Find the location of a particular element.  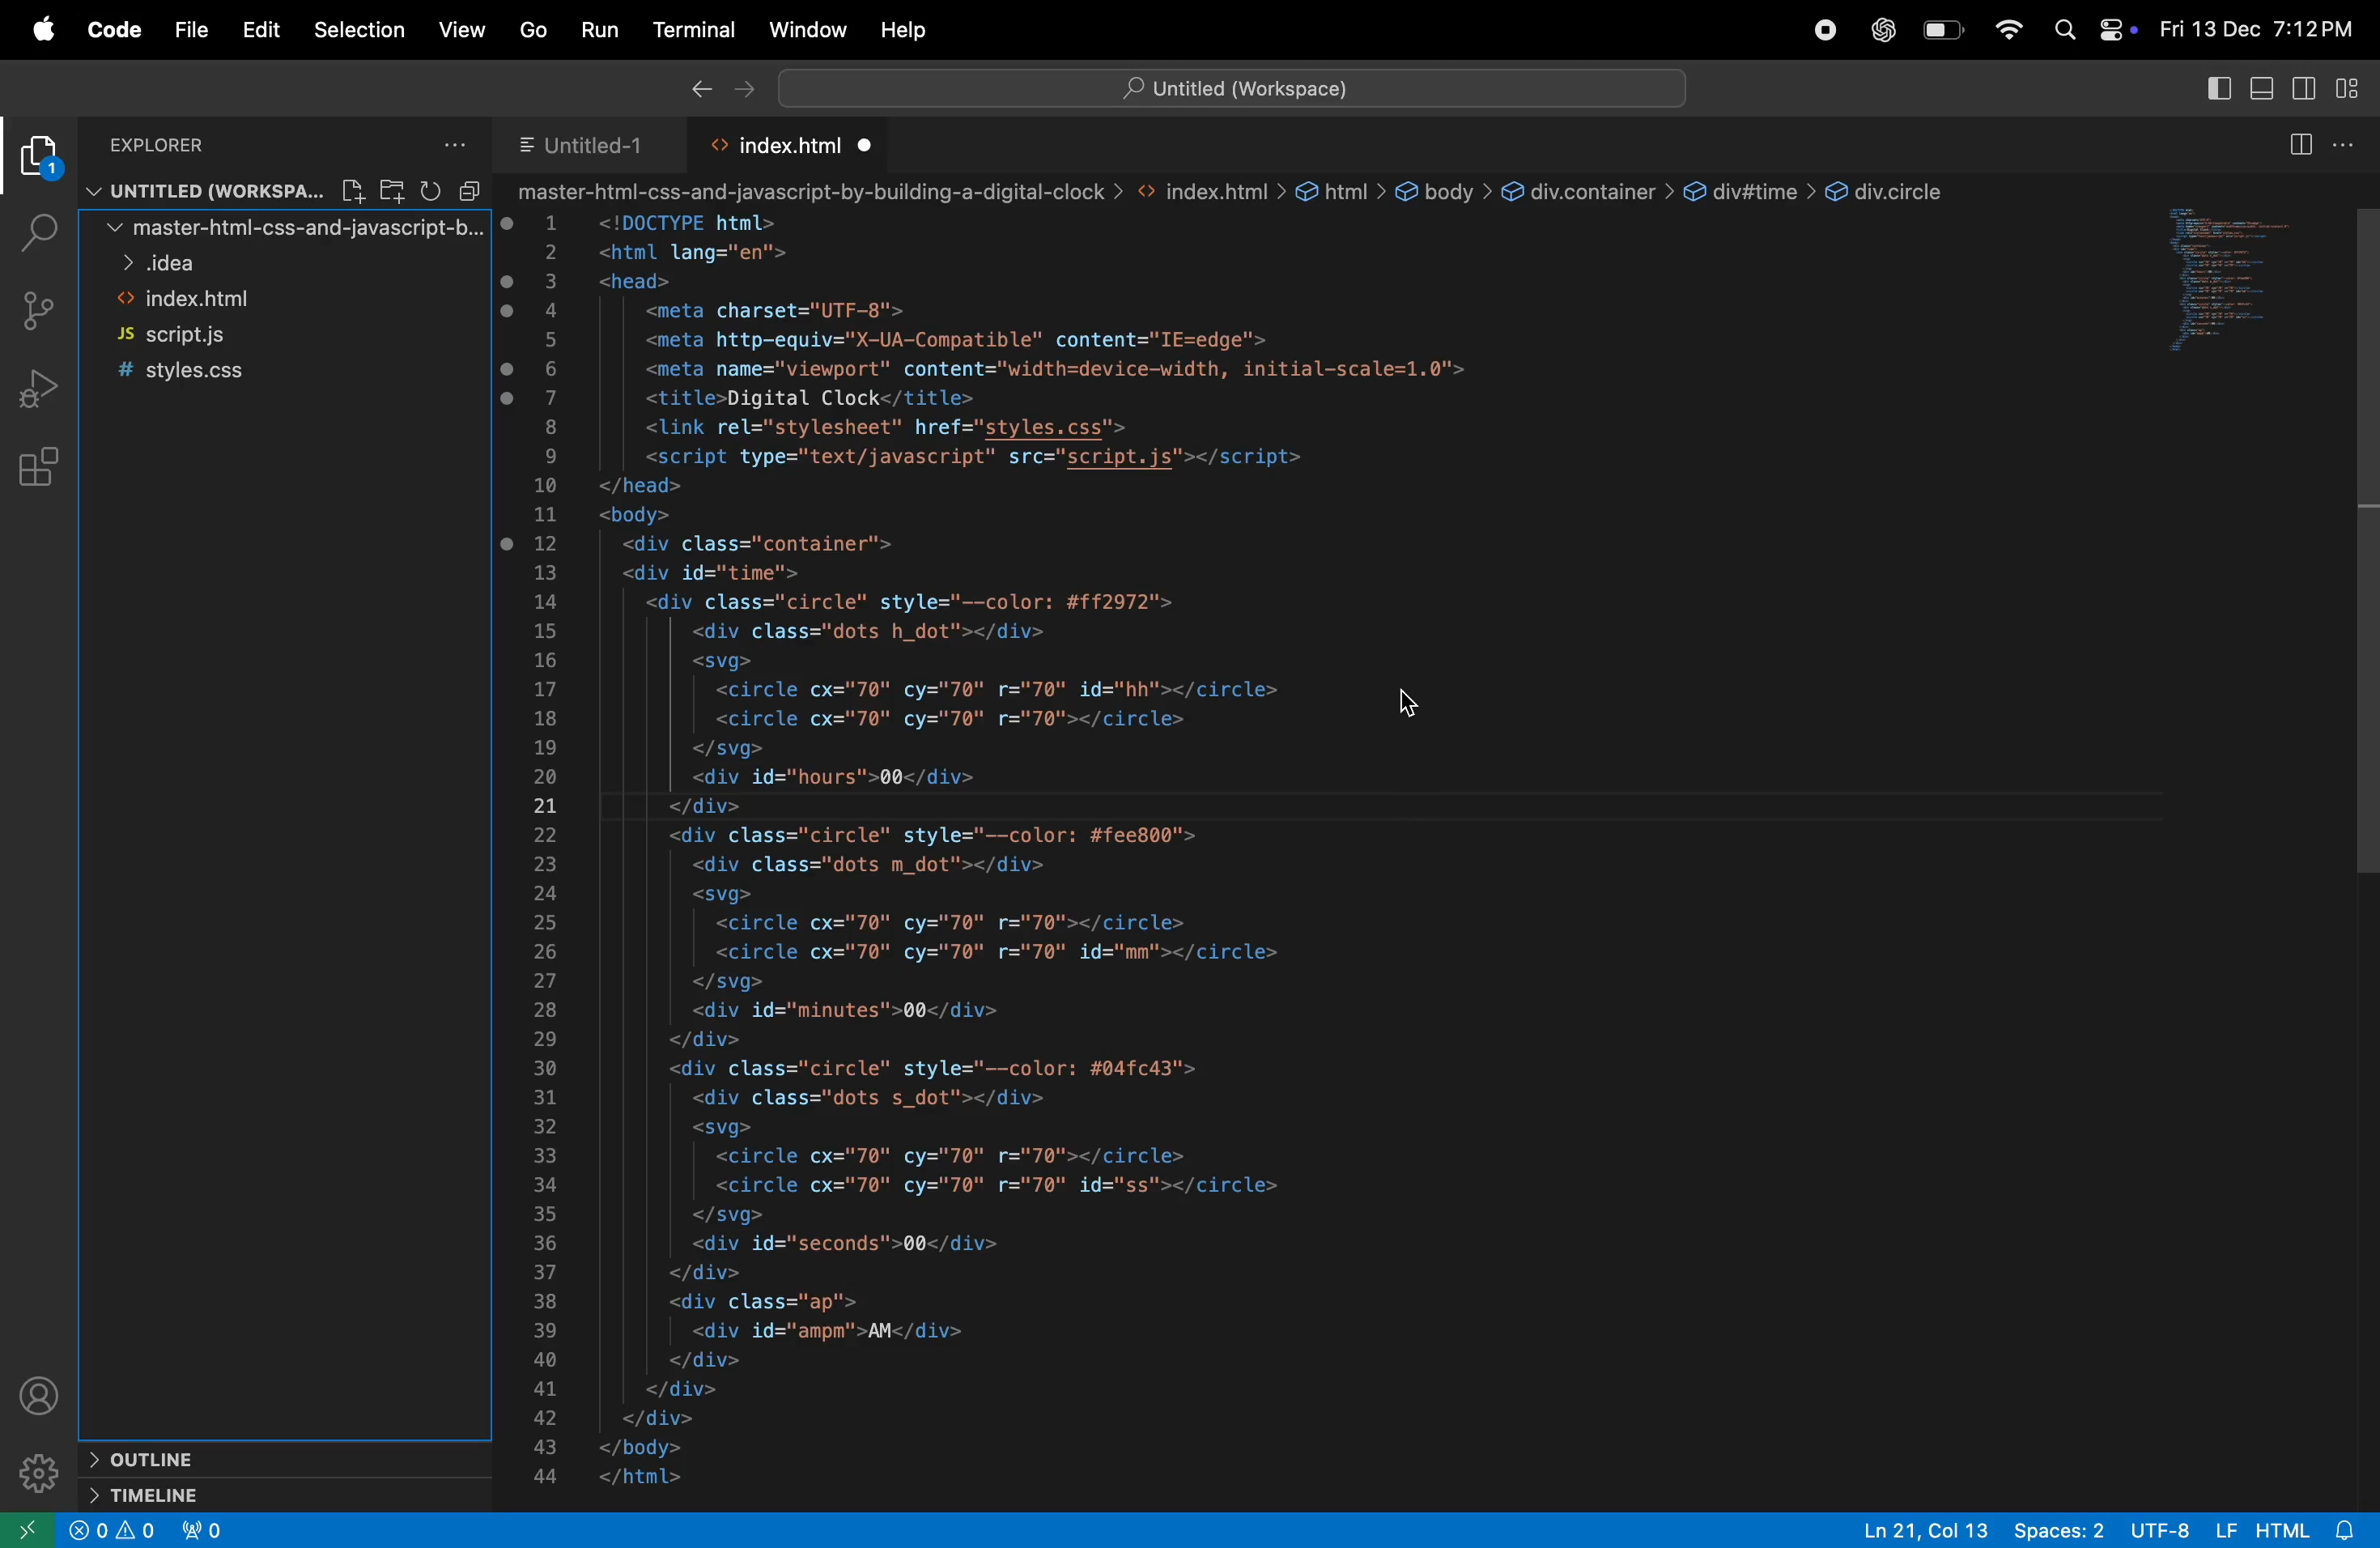

toggle panel is located at coordinates (2260, 91).